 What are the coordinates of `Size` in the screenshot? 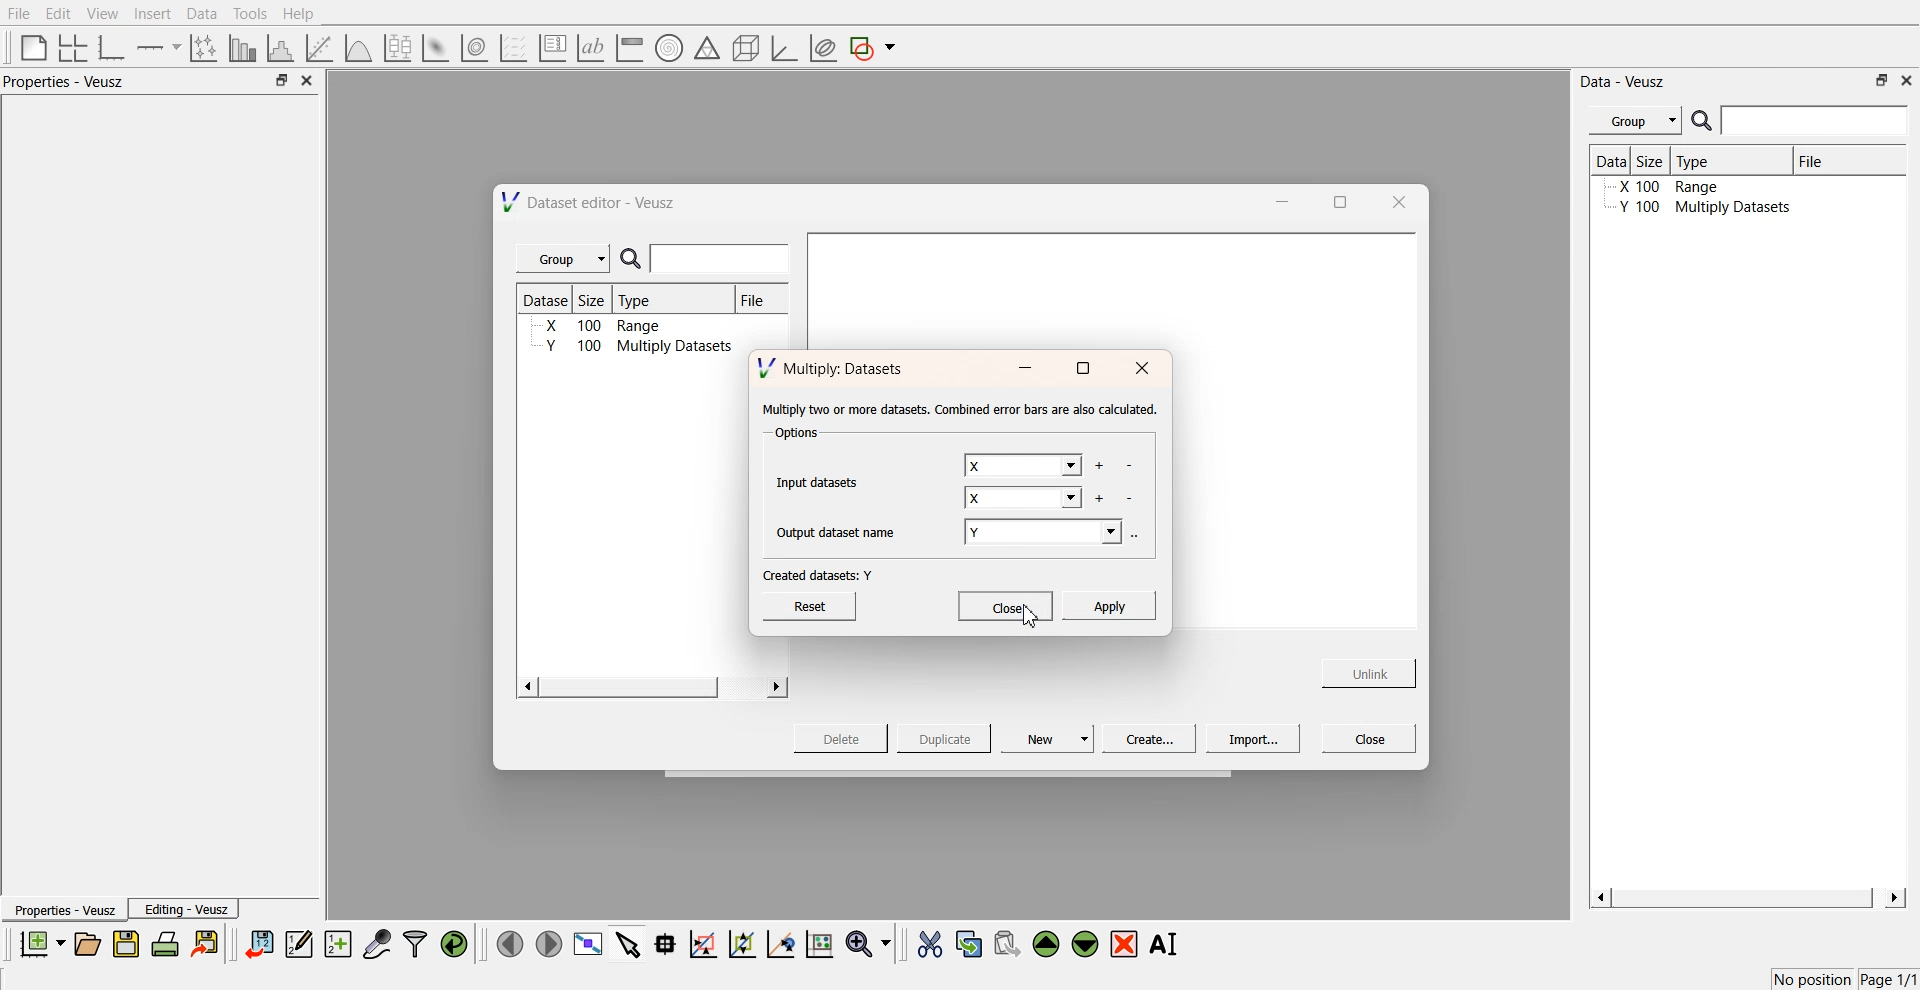 It's located at (1654, 160).